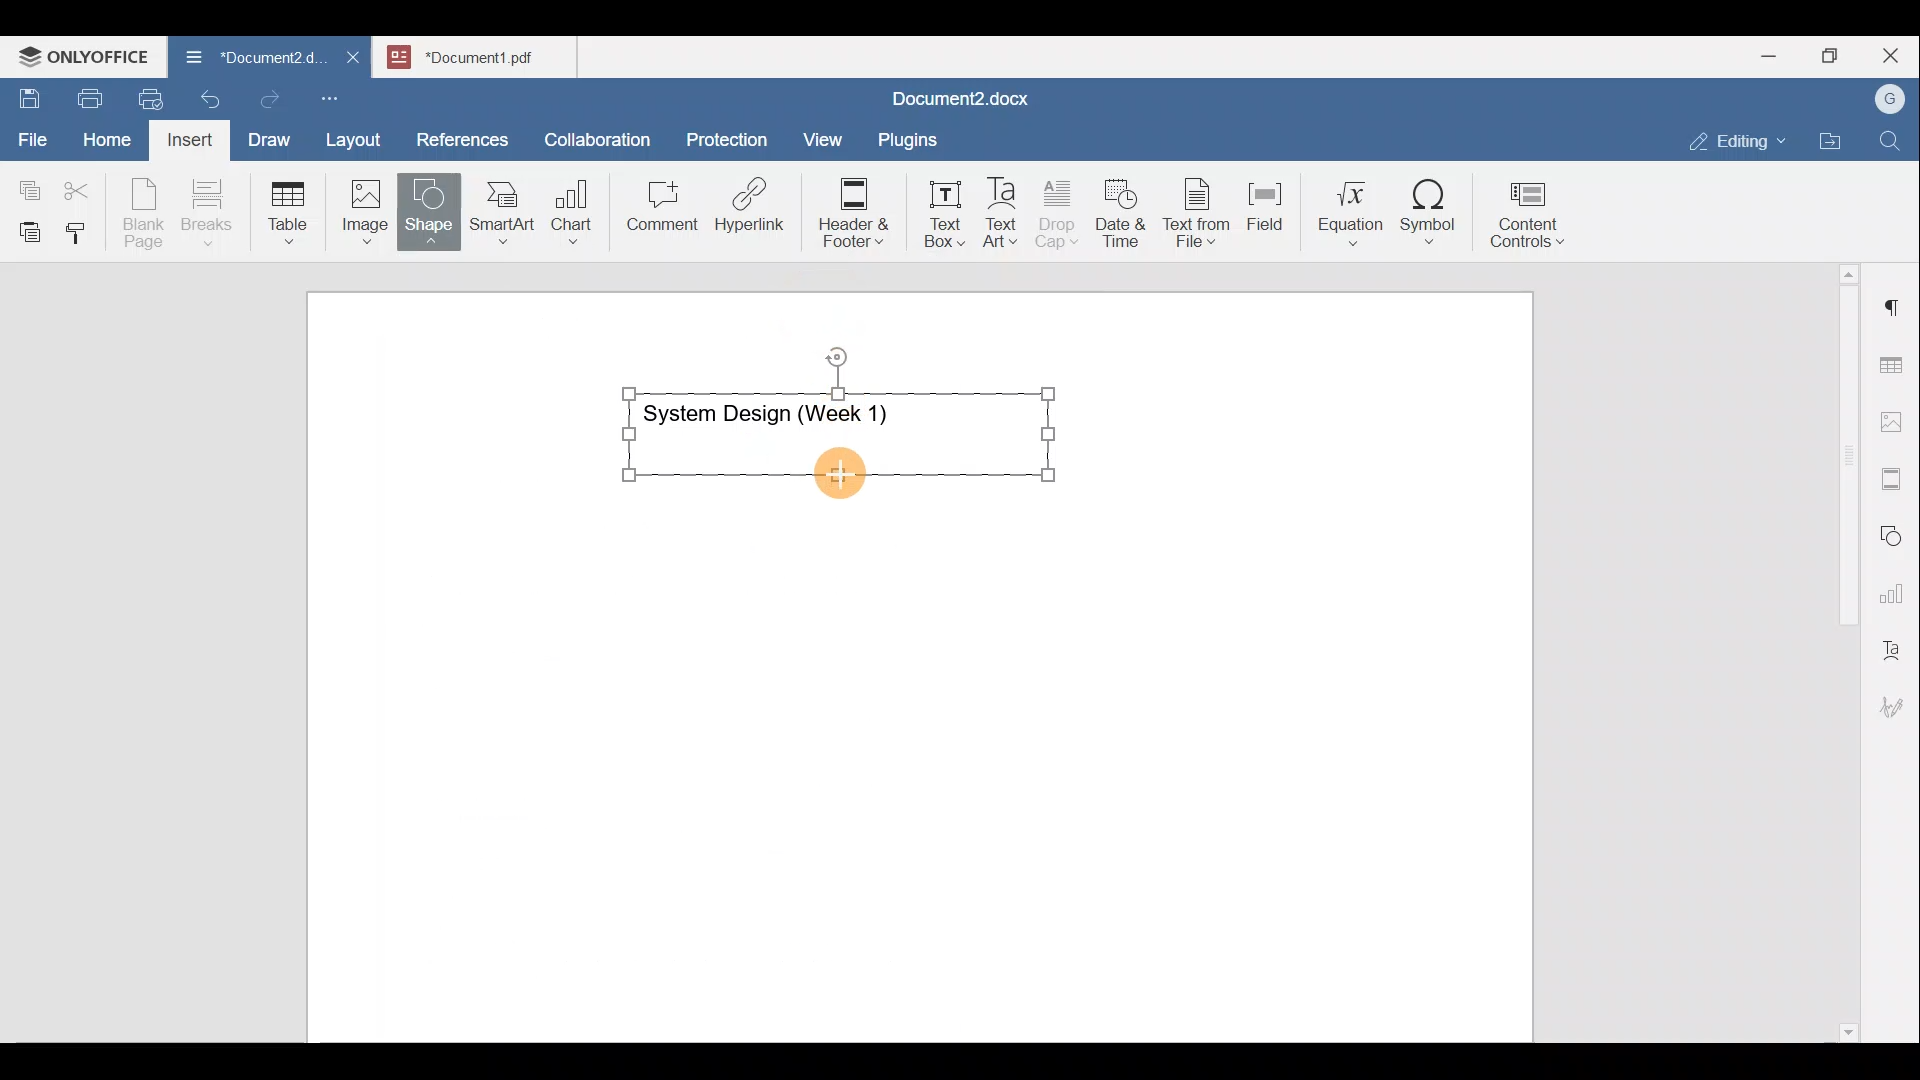  I want to click on Quick print, so click(145, 96).